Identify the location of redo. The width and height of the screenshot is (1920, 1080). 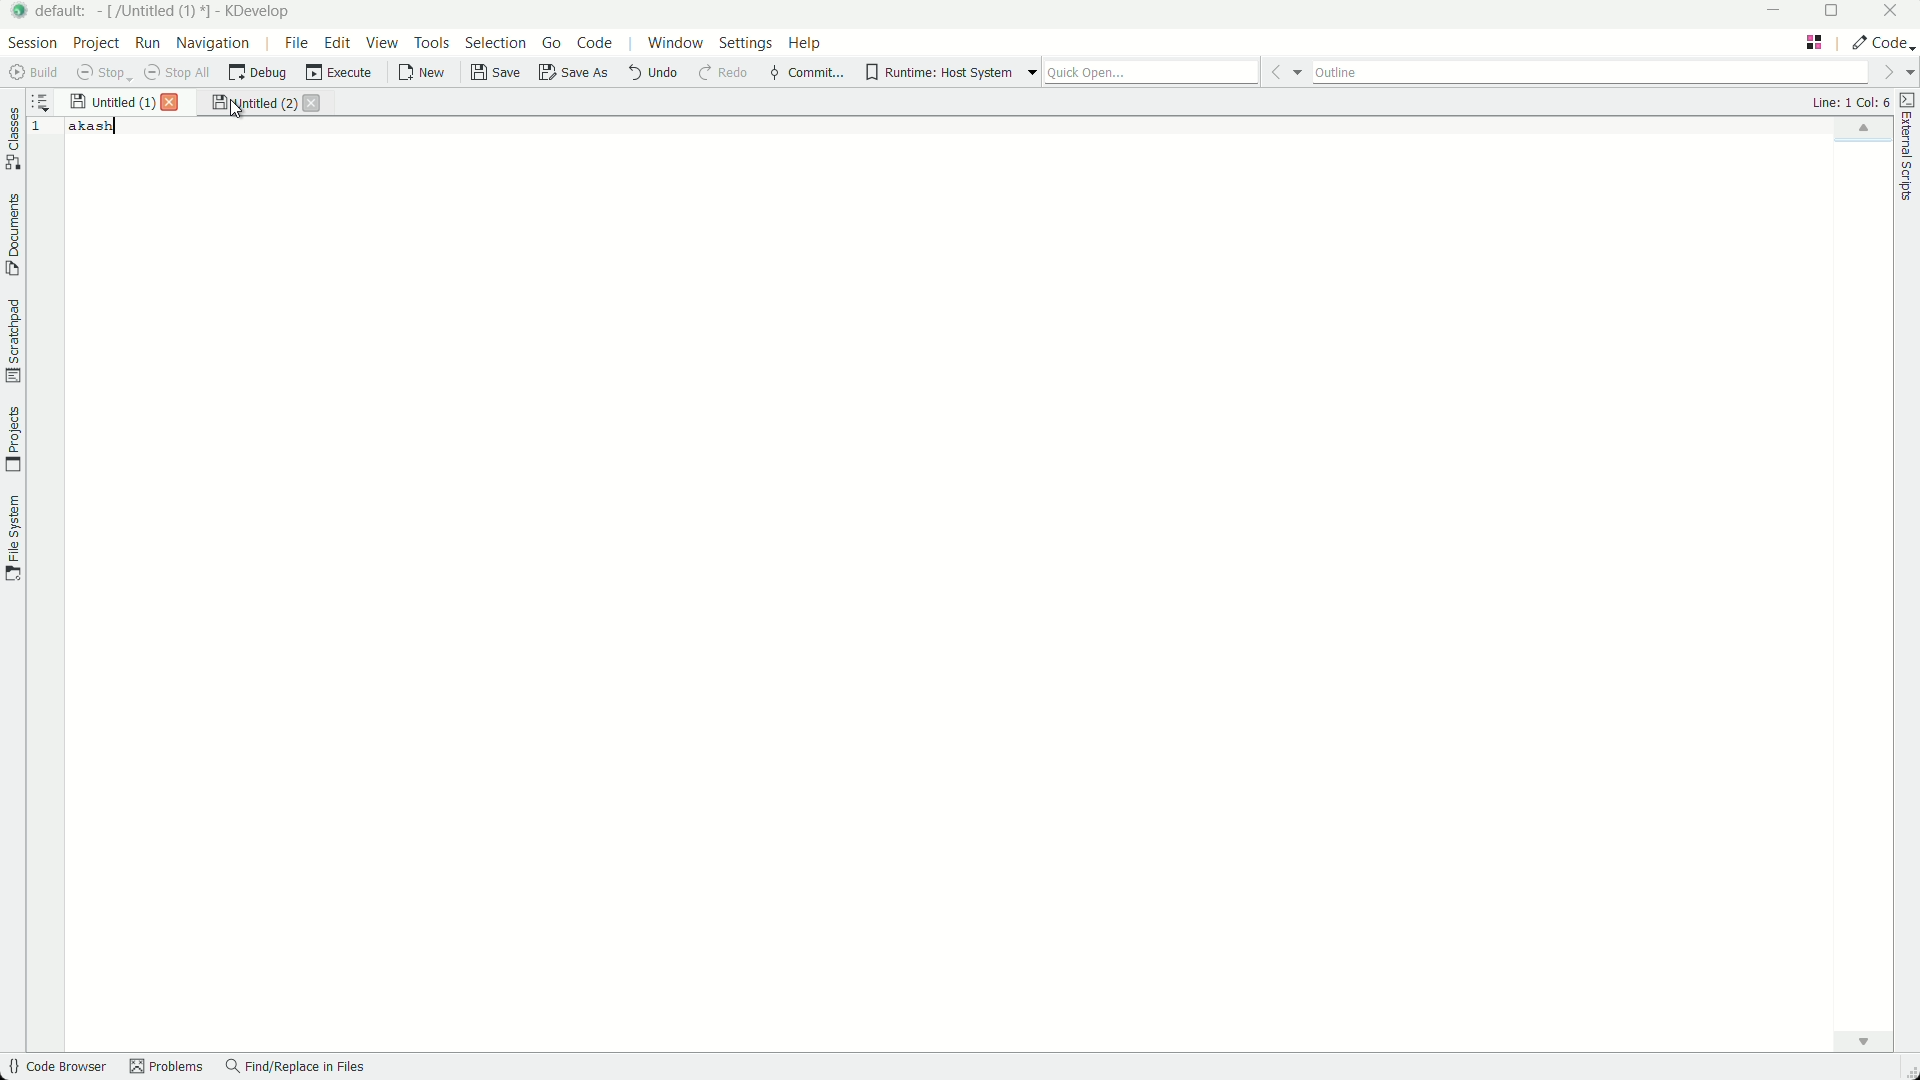
(723, 76).